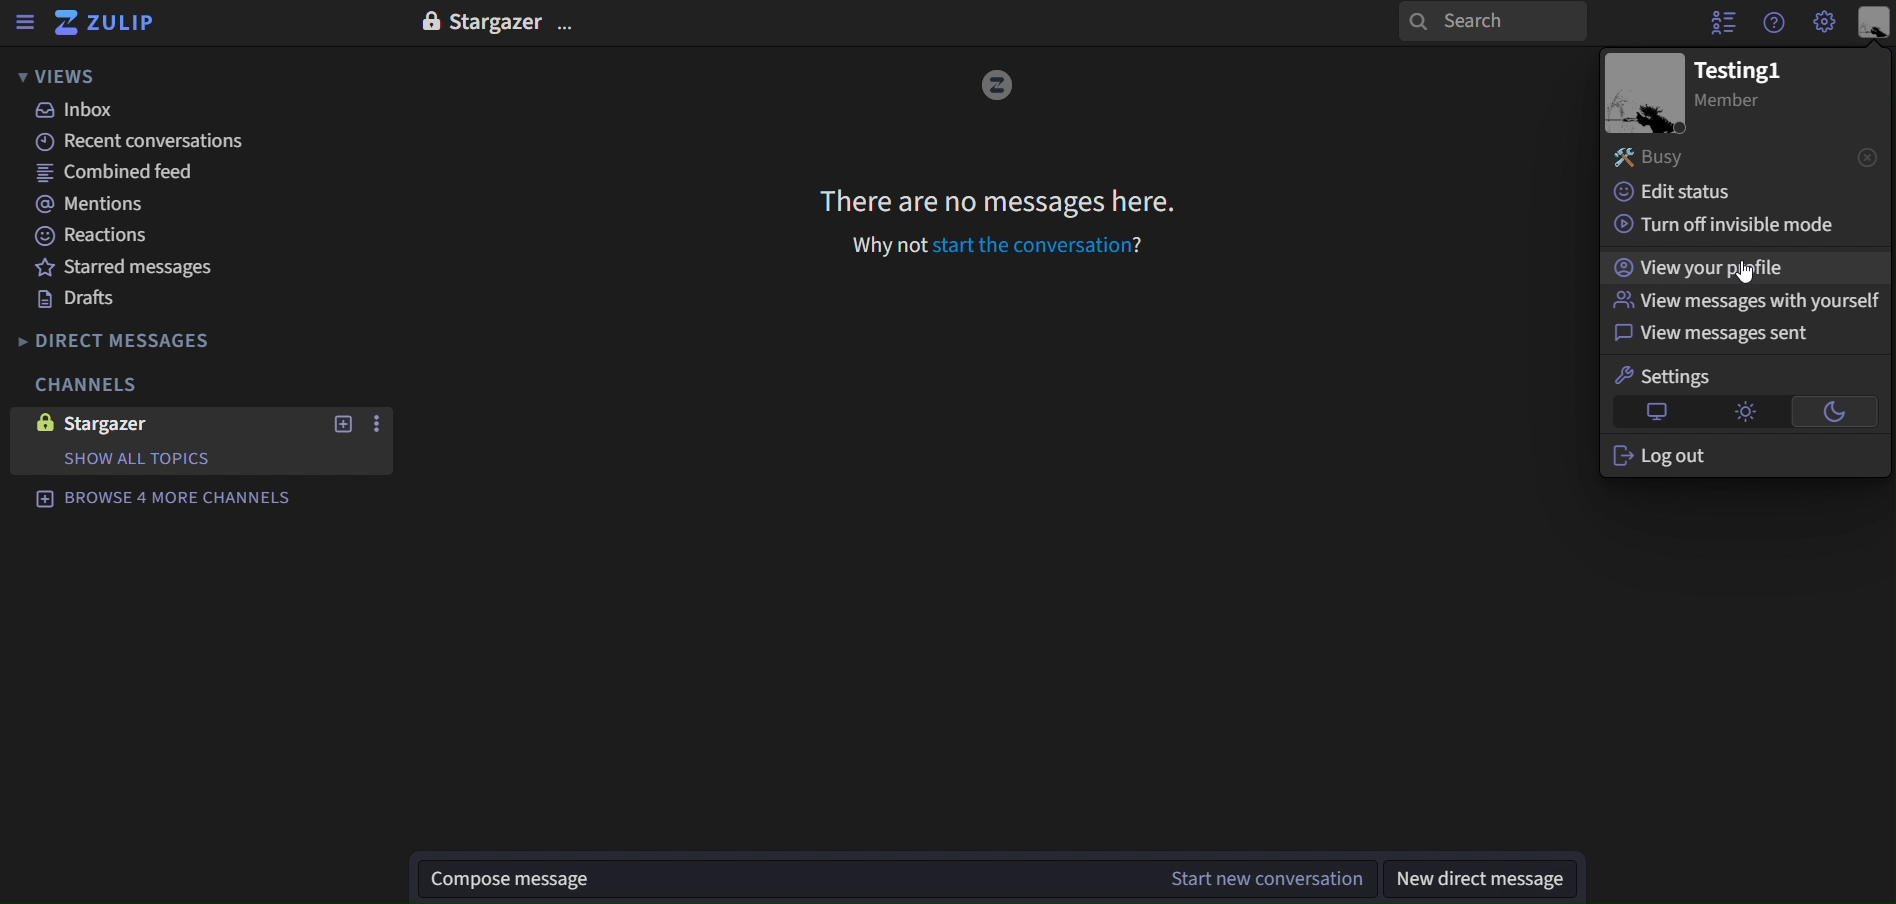  Describe the element at coordinates (169, 500) in the screenshot. I see `browse 4 more channels` at that location.